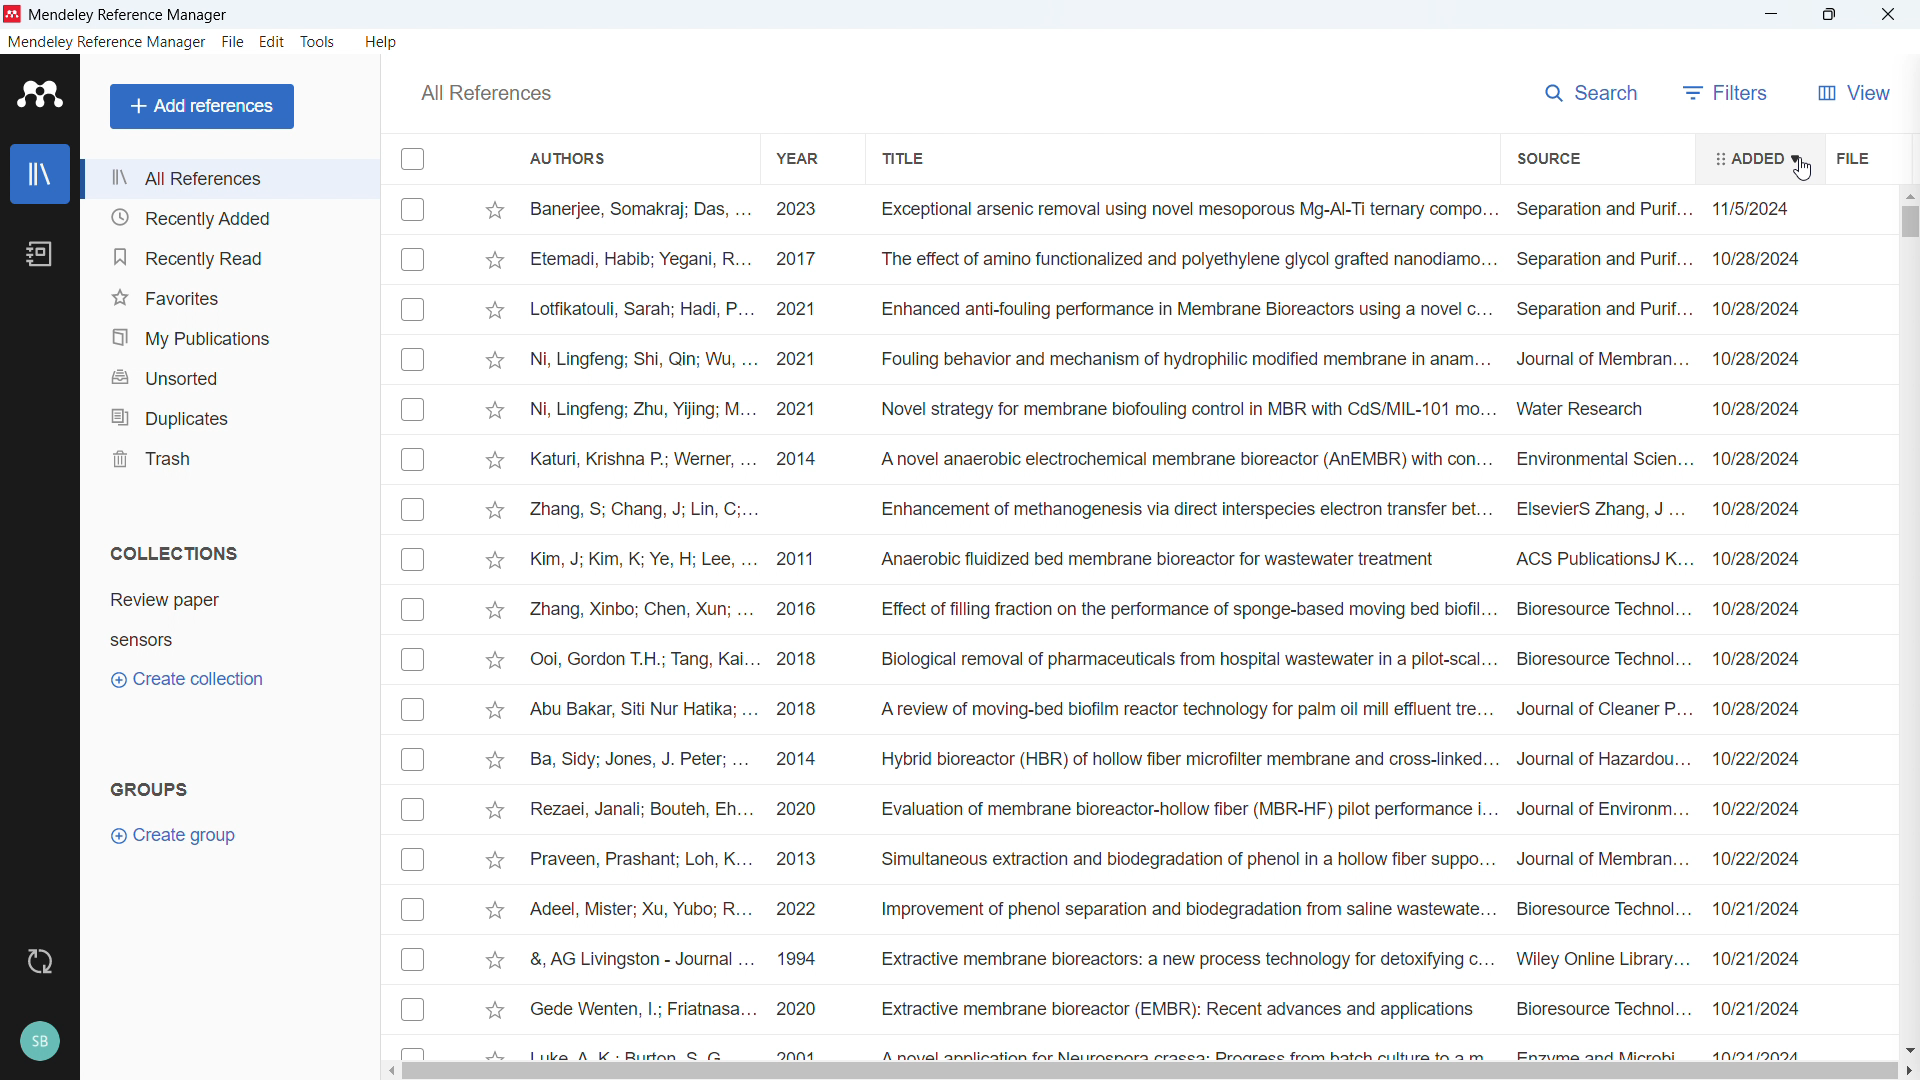 This screenshot has height=1080, width=1920. I want to click on date, so click(1758, 626).